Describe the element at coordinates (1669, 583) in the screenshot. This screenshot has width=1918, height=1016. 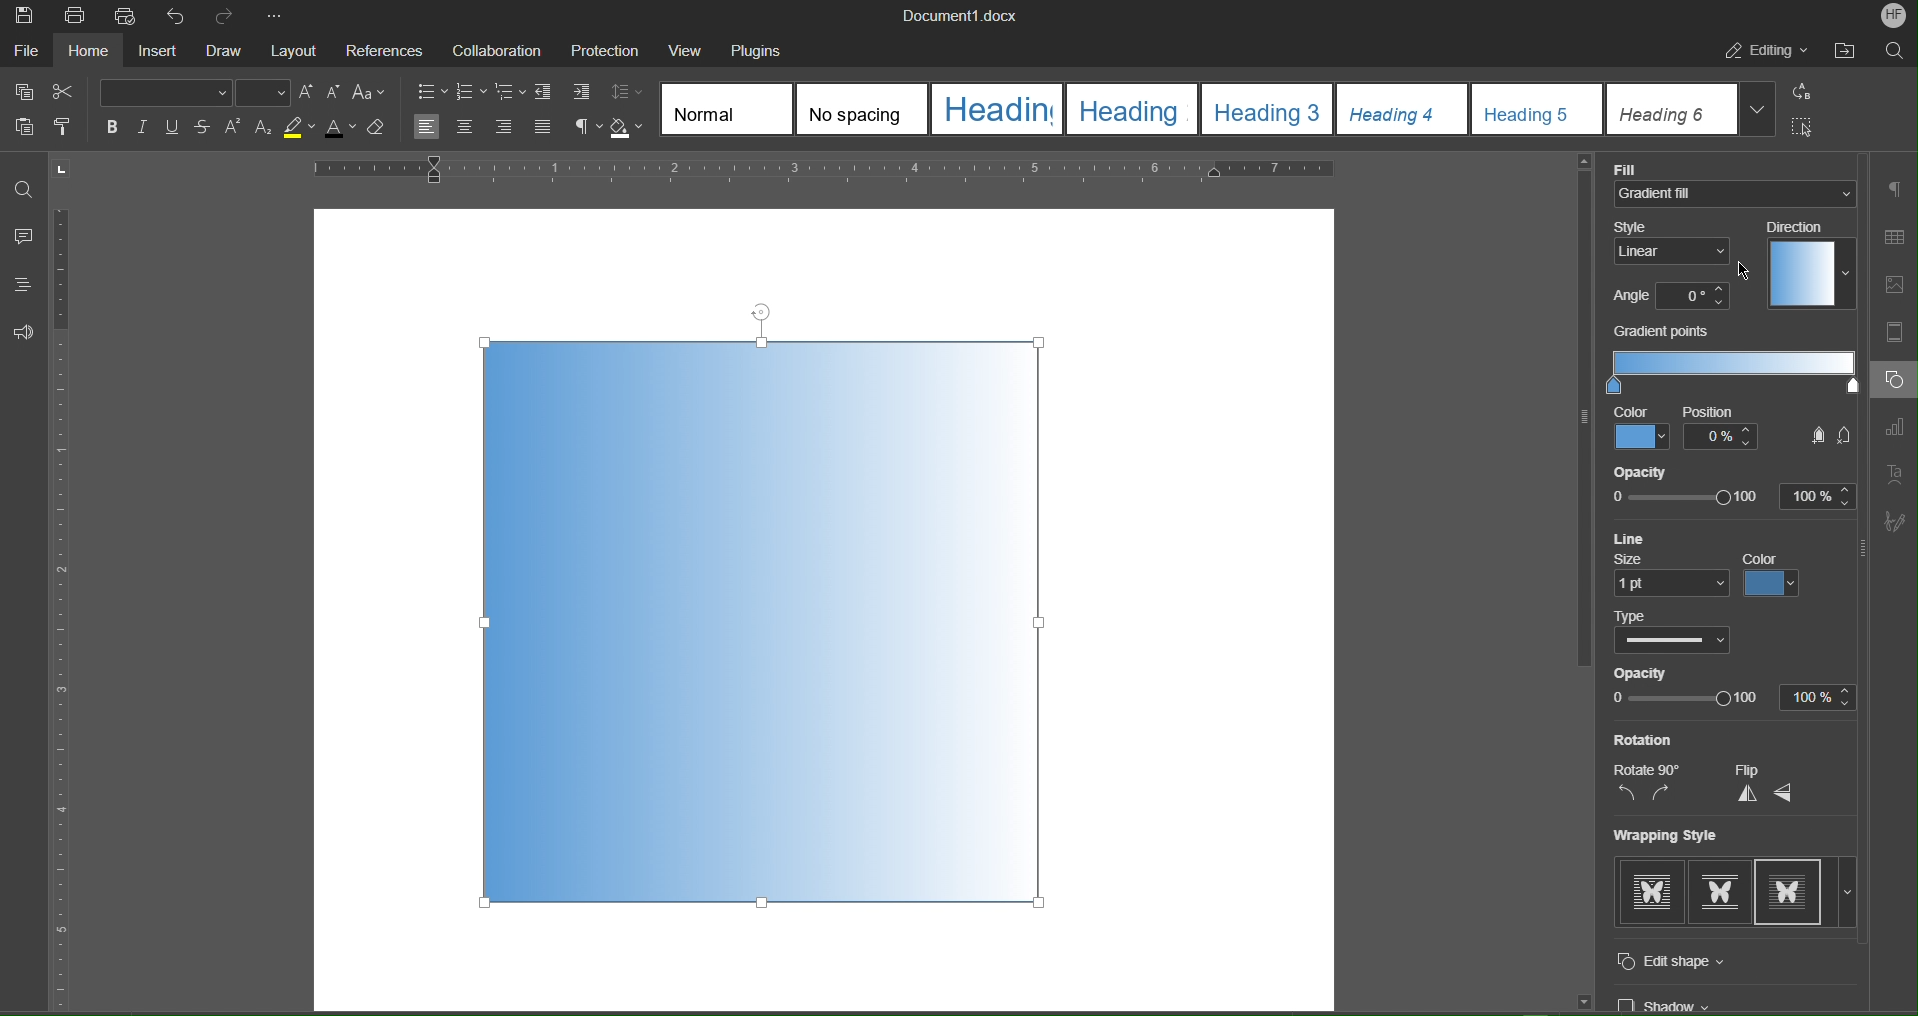
I see `1pt` at that location.